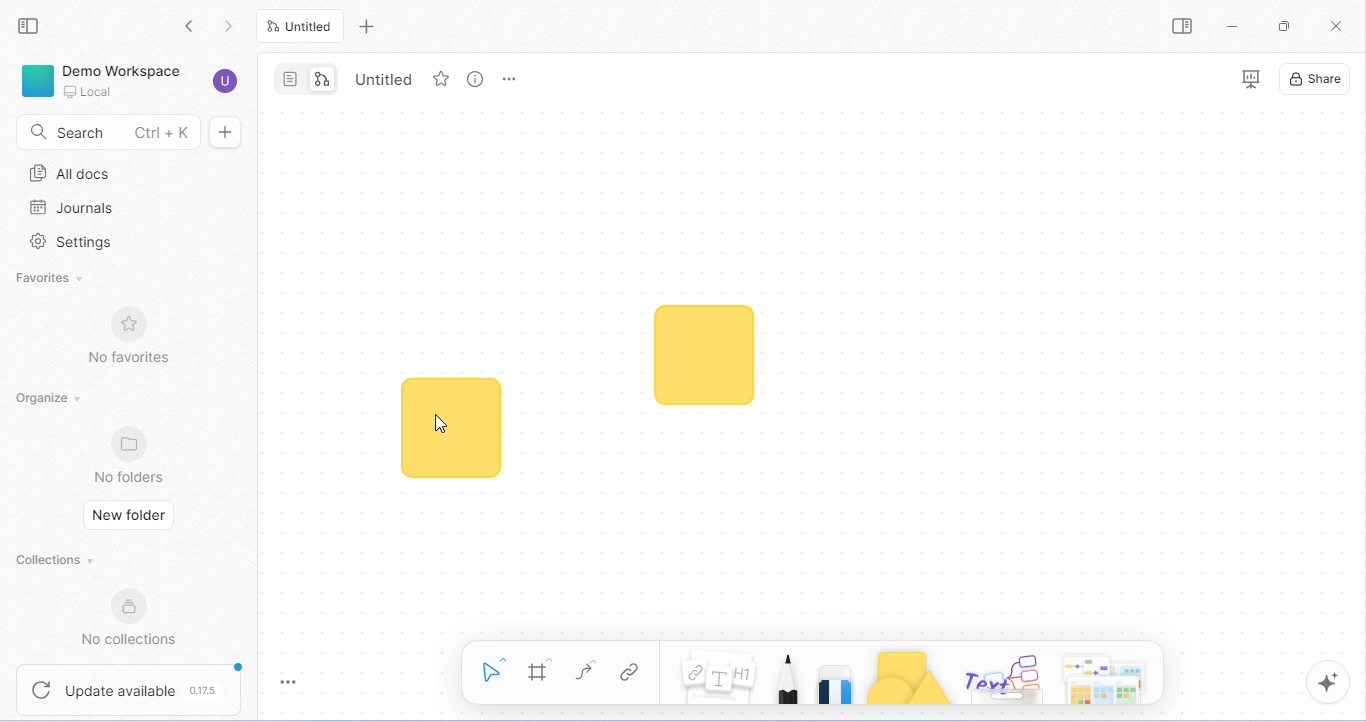 The image size is (1366, 722). What do you see at coordinates (51, 398) in the screenshot?
I see `organize` at bounding box center [51, 398].